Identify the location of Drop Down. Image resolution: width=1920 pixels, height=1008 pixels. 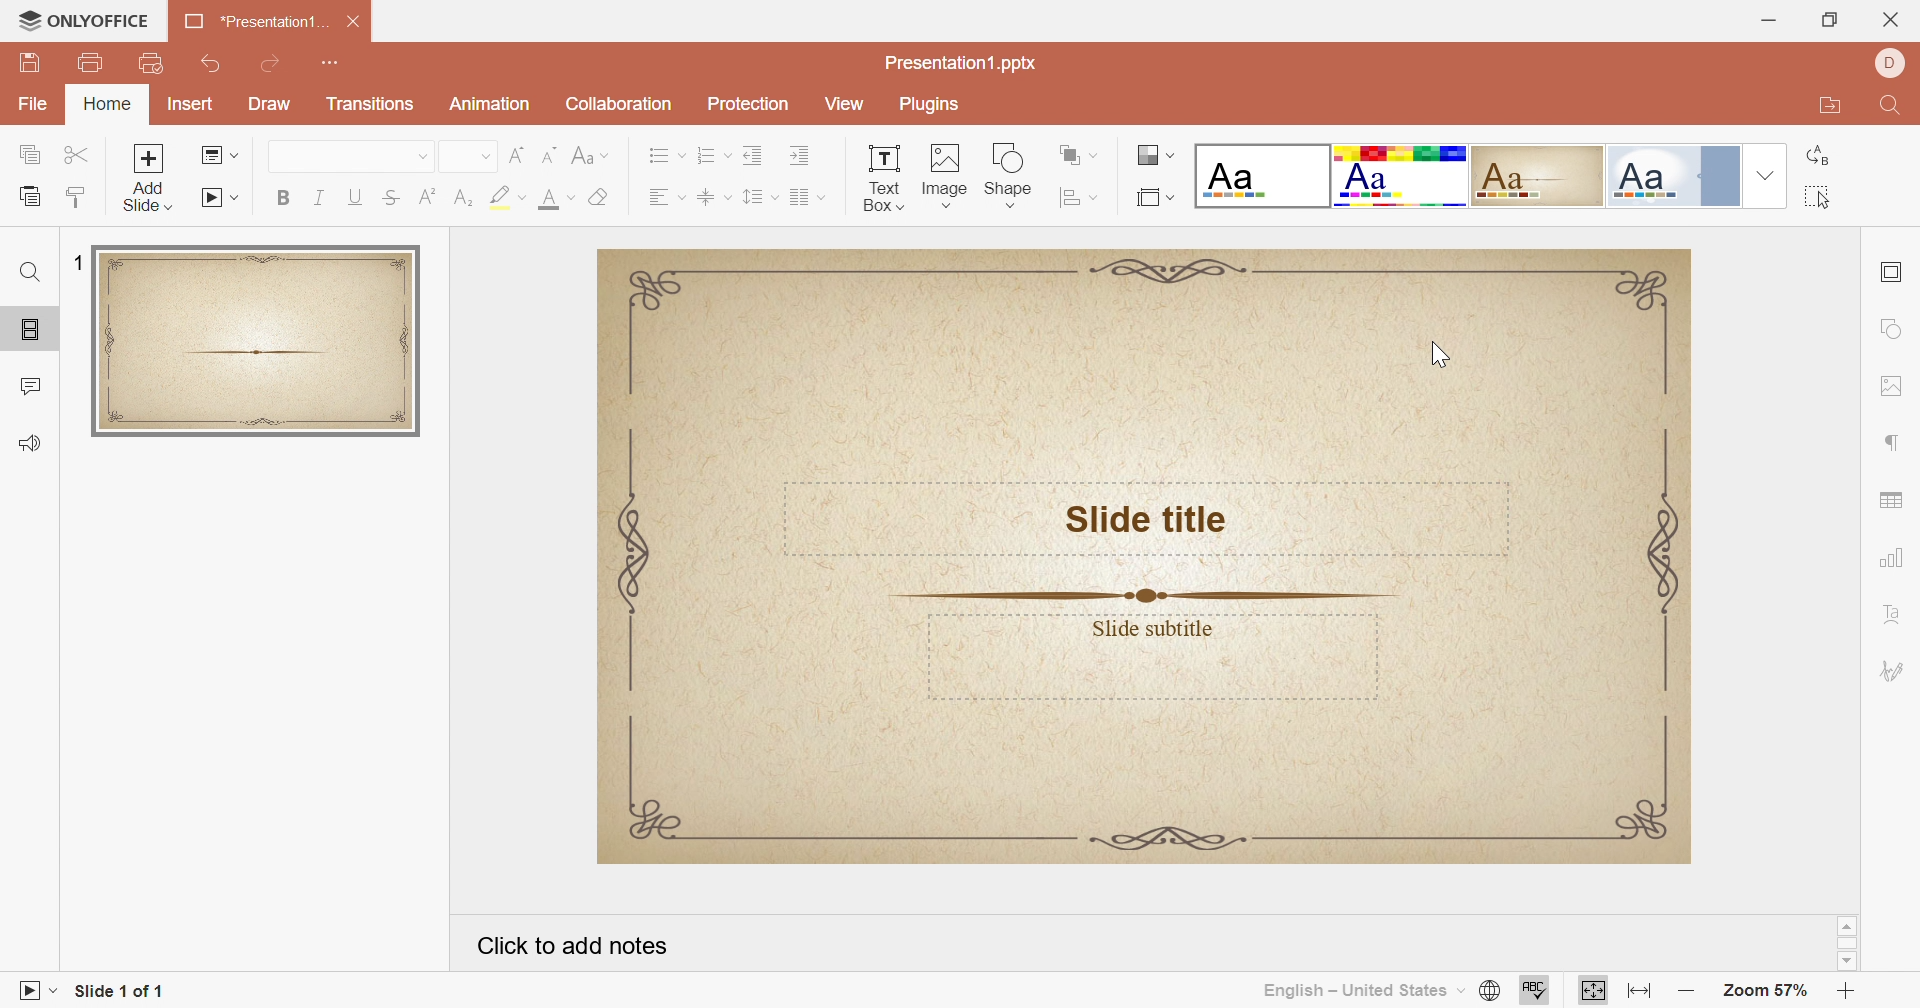
(421, 154).